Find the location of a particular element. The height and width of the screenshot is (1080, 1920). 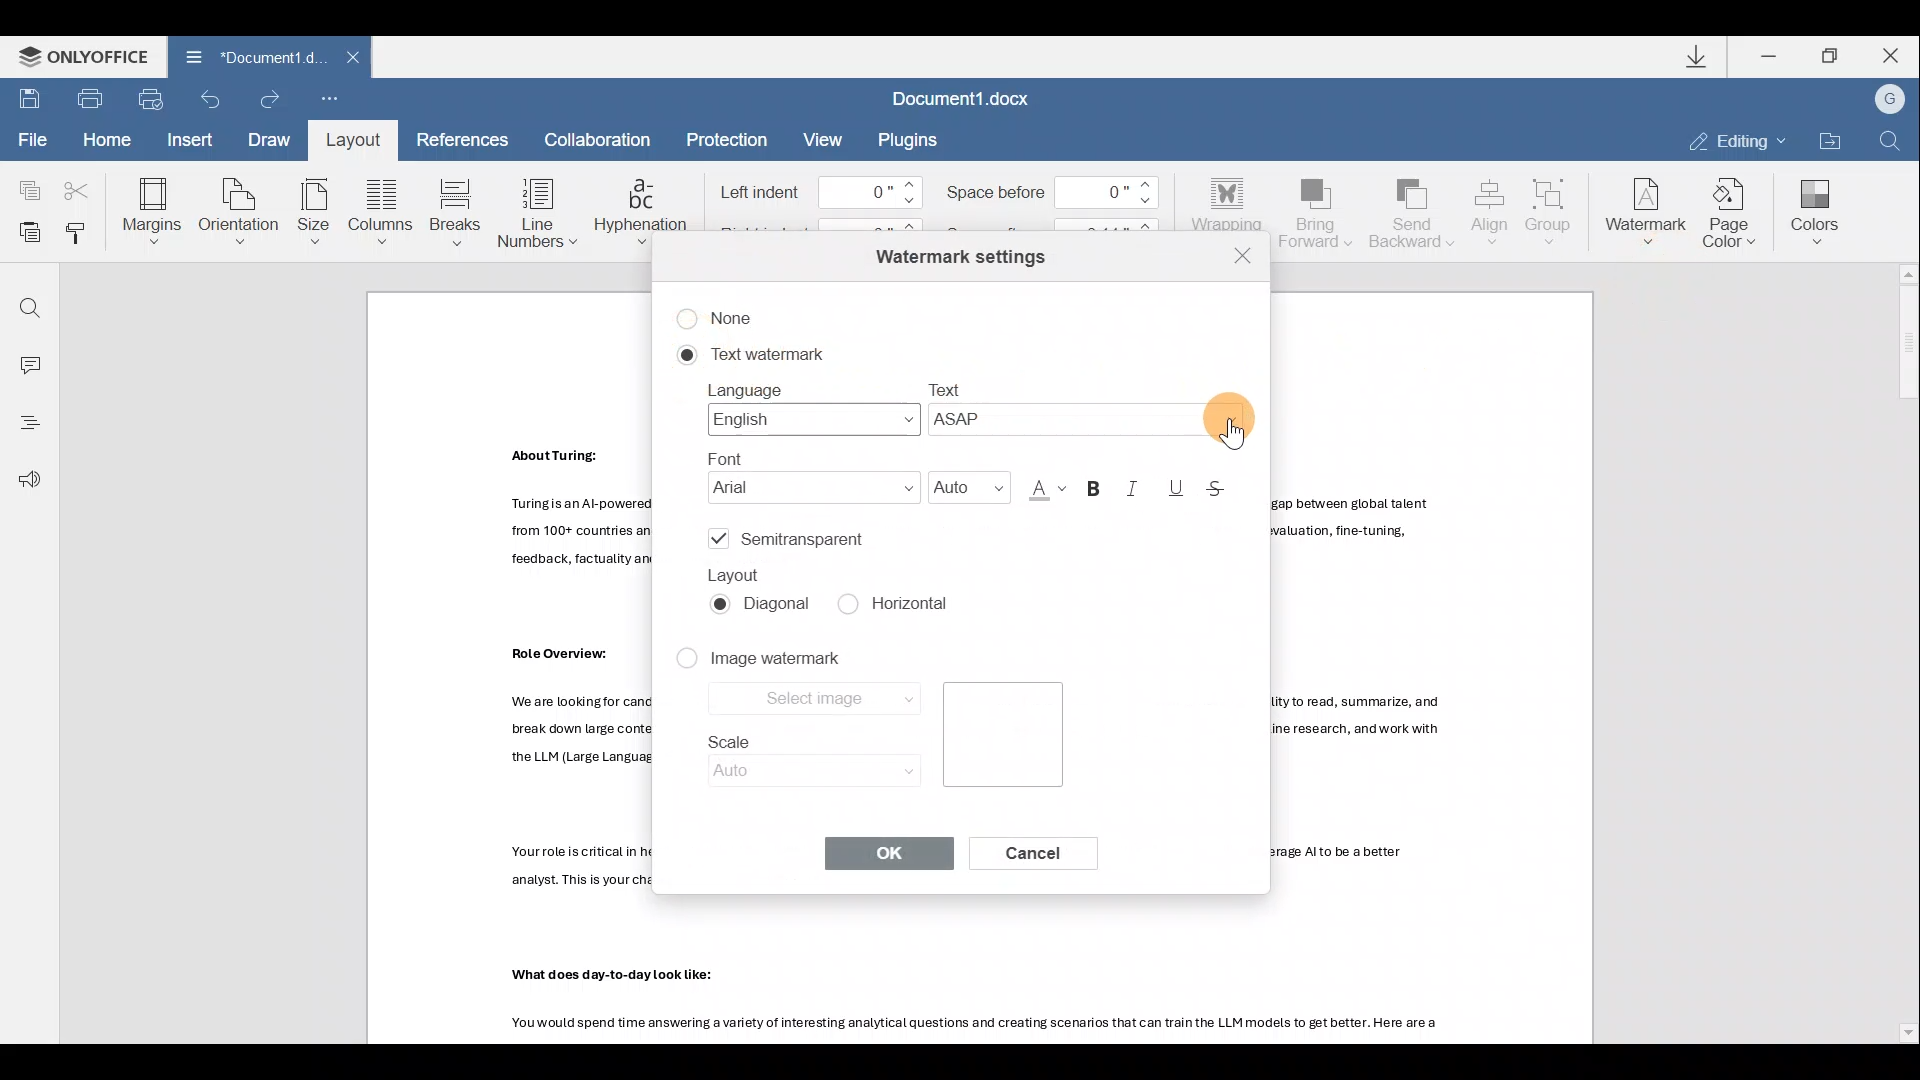

Quick print is located at coordinates (152, 98).